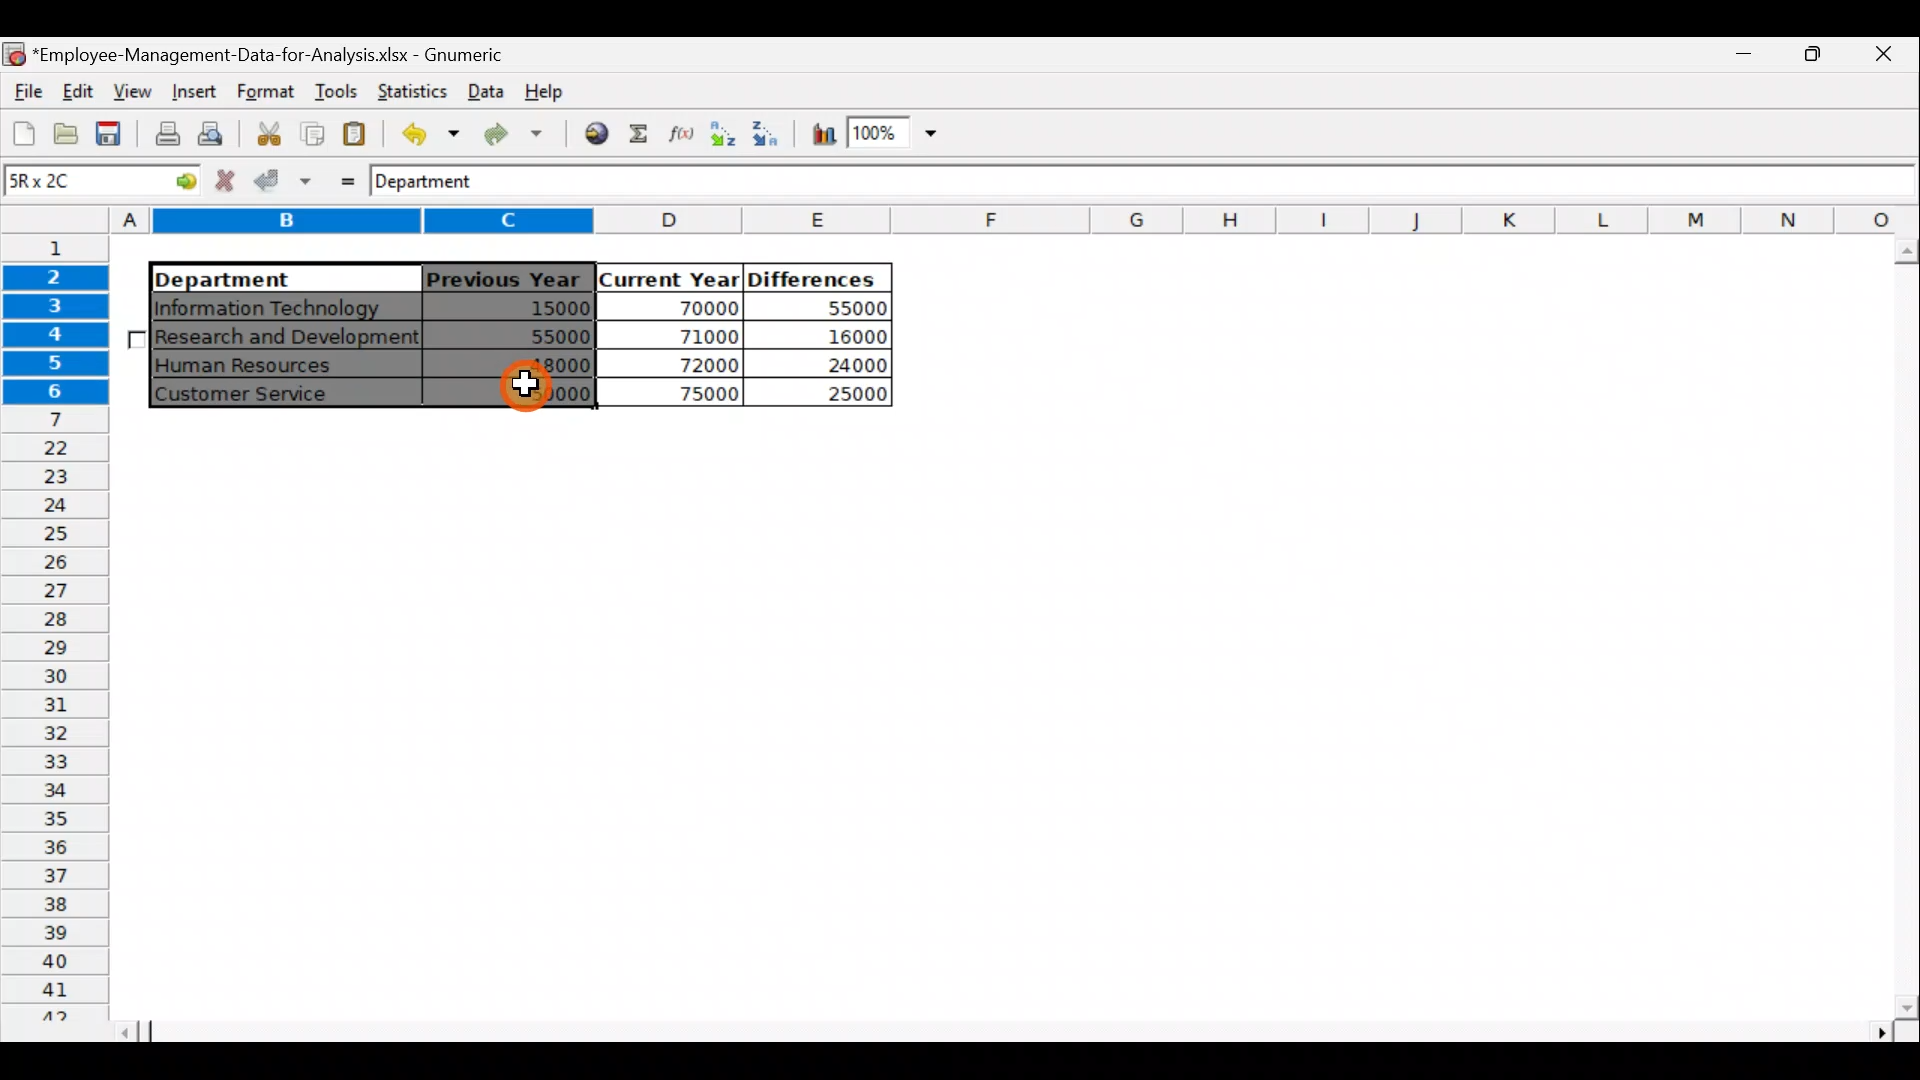  What do you see at coordinates (14, 53) in the screenshot?
I see `Gnumeric logo` at bounding box center [14, 53].